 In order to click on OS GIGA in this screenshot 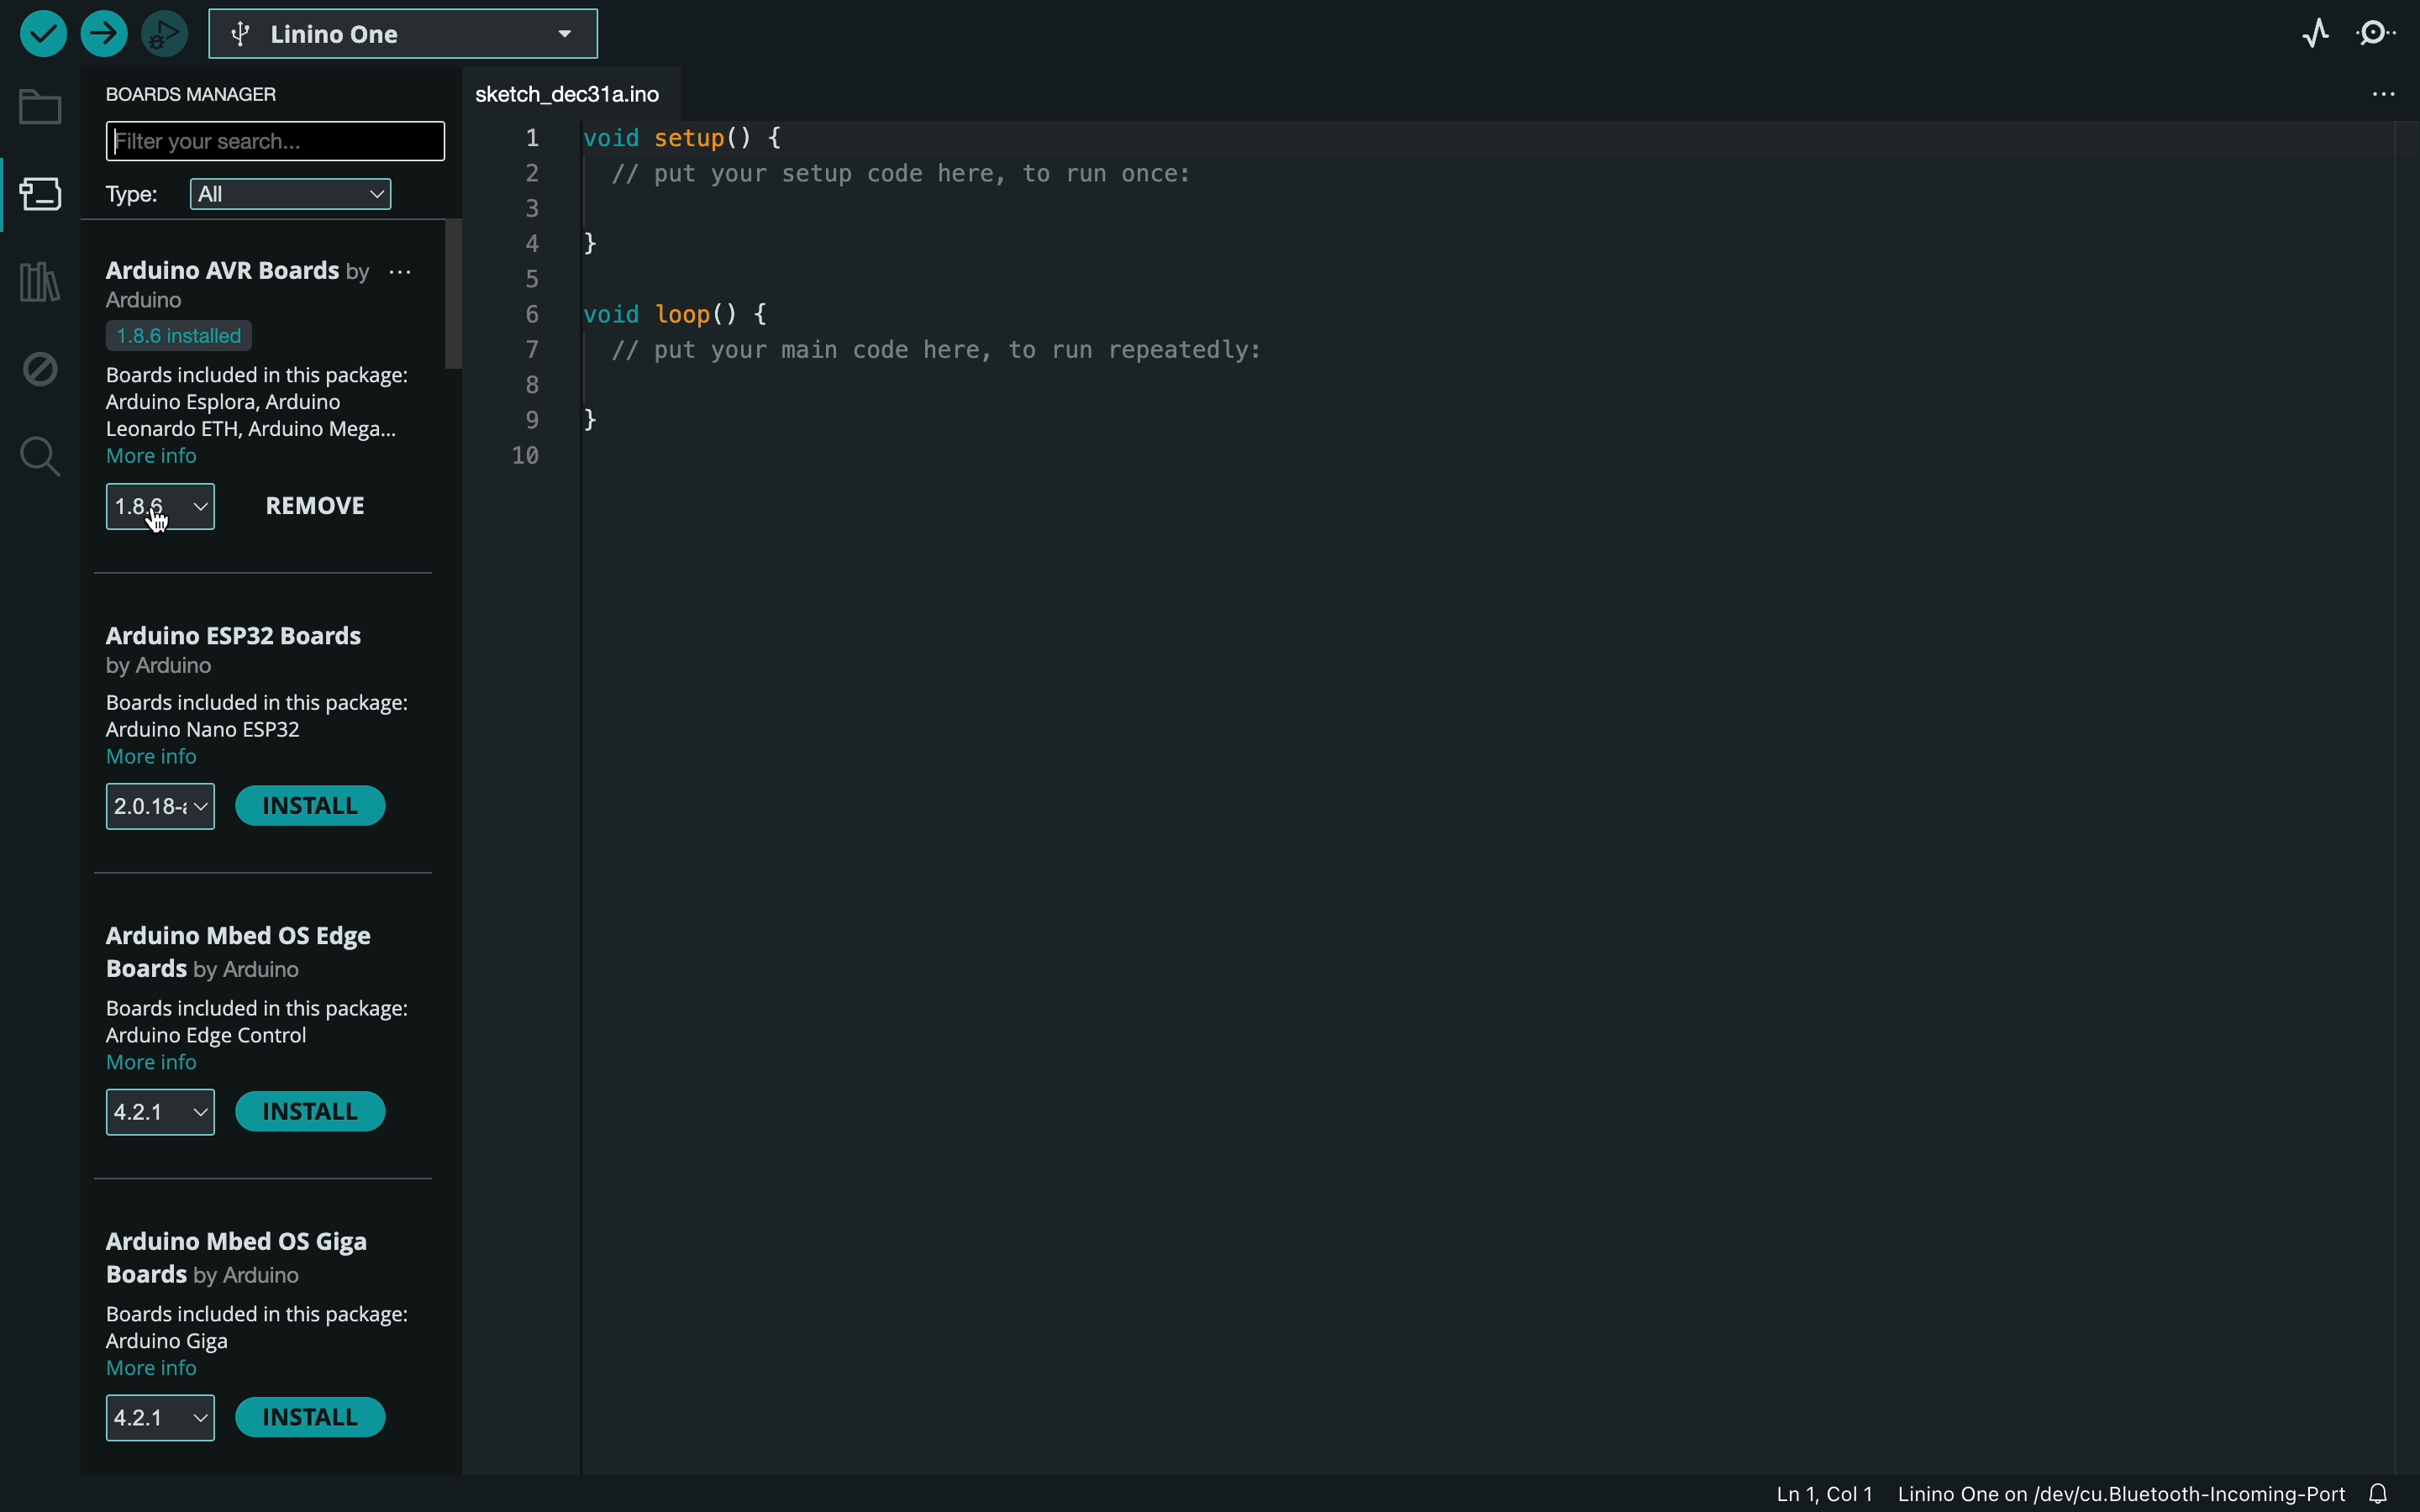, I will do `click(247, 1256)`.